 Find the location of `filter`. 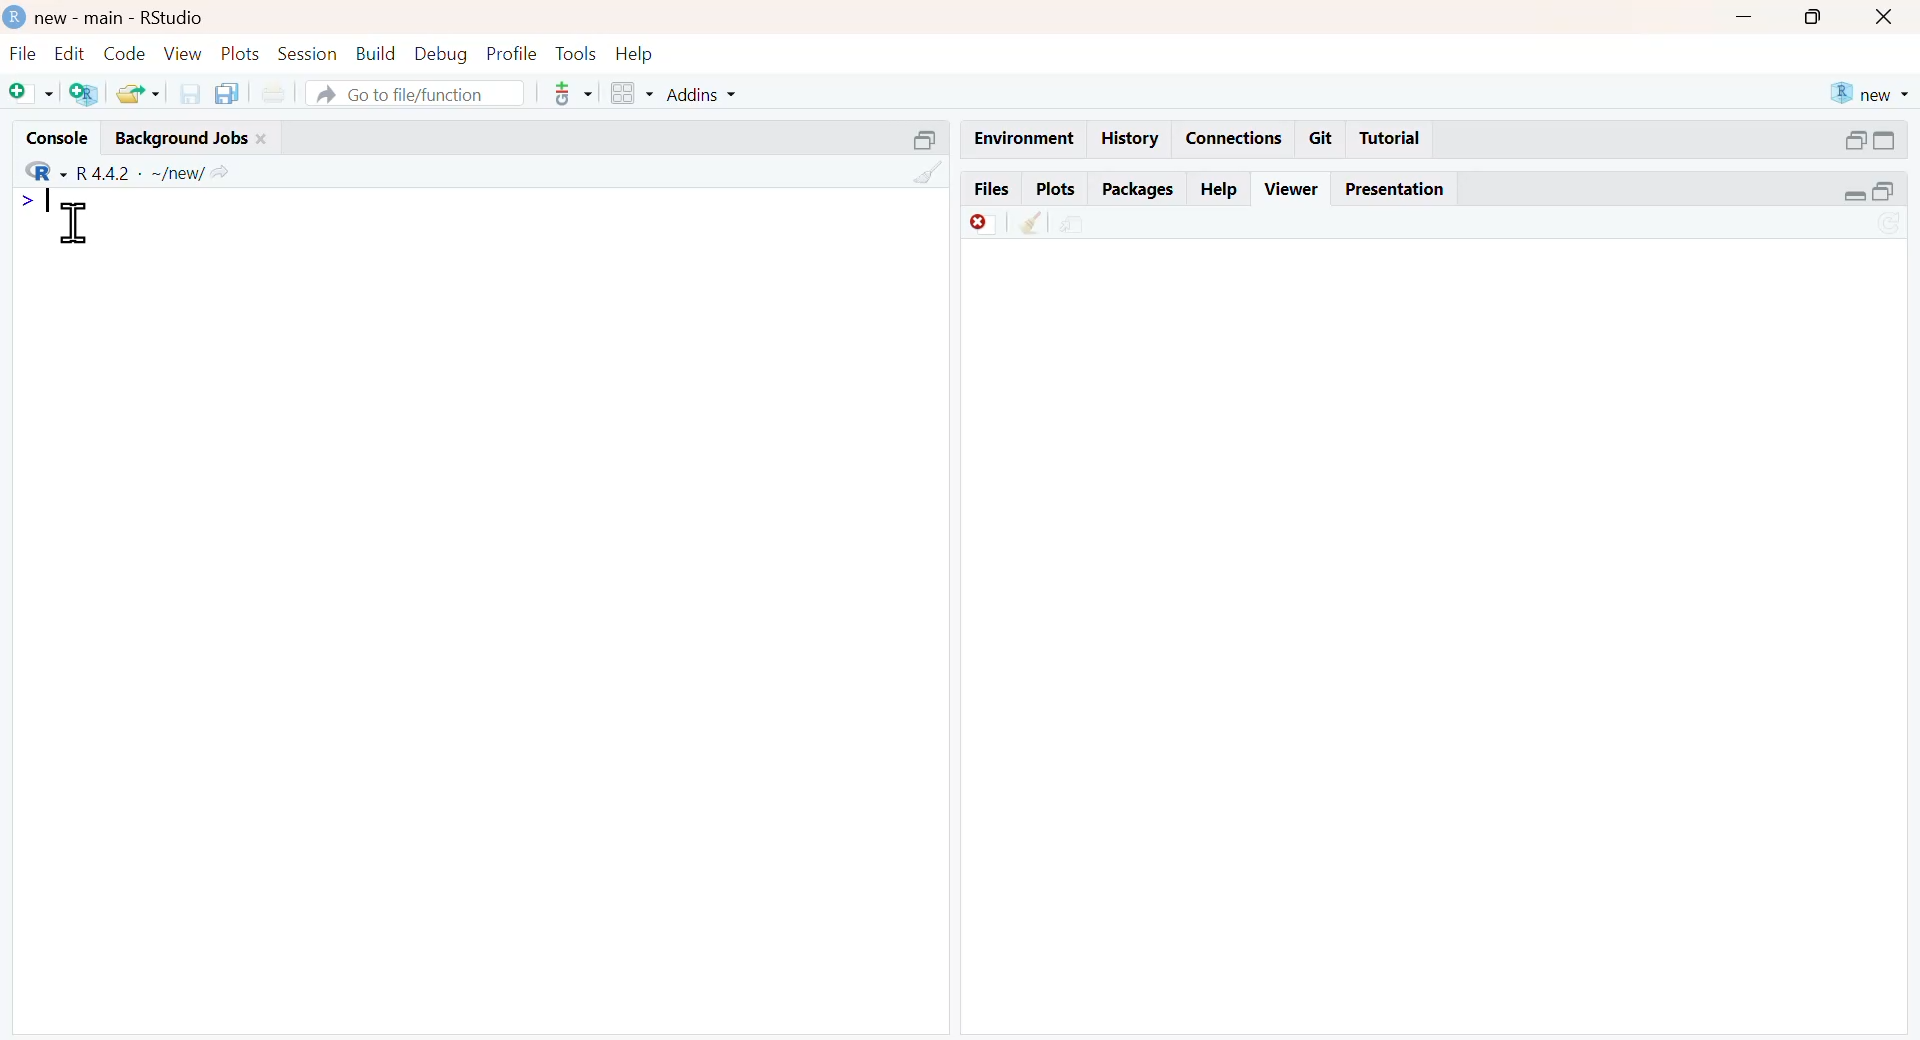

filter is located at coordinates (929, 171).